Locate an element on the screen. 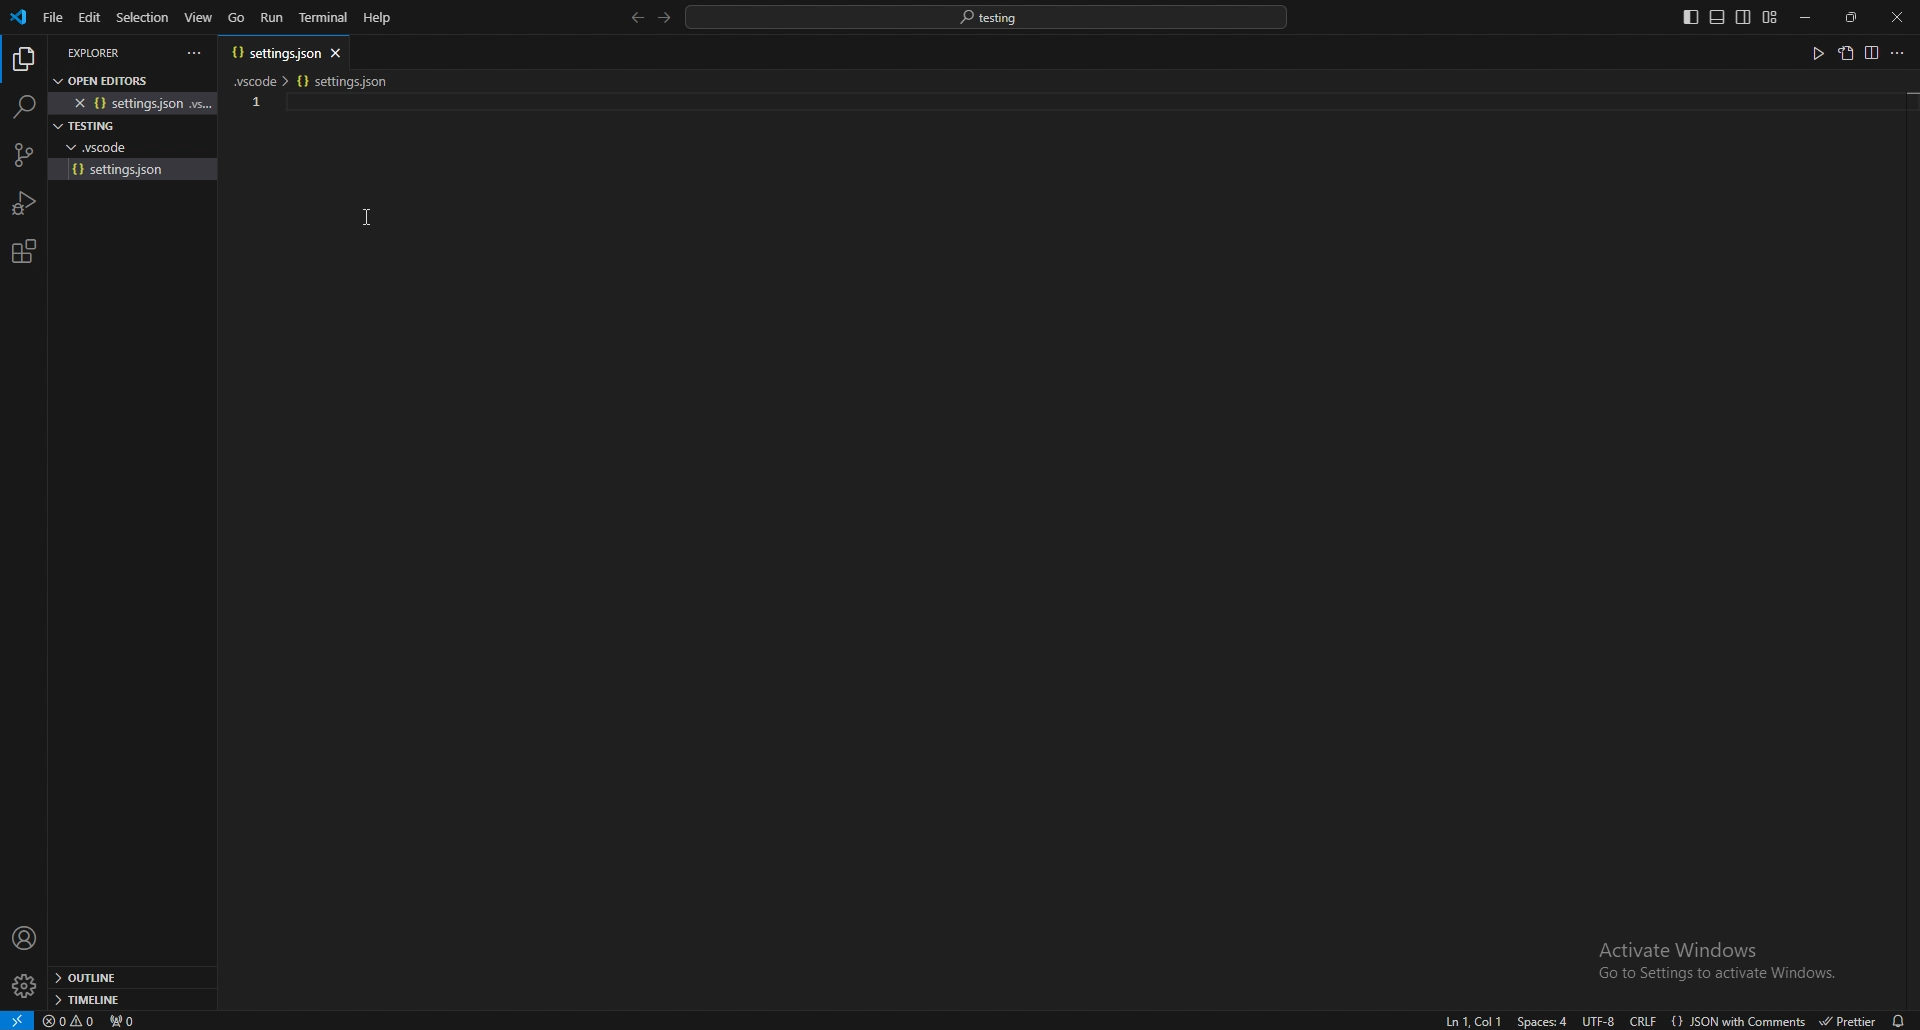  resize is located at coordinates (1853, 18).